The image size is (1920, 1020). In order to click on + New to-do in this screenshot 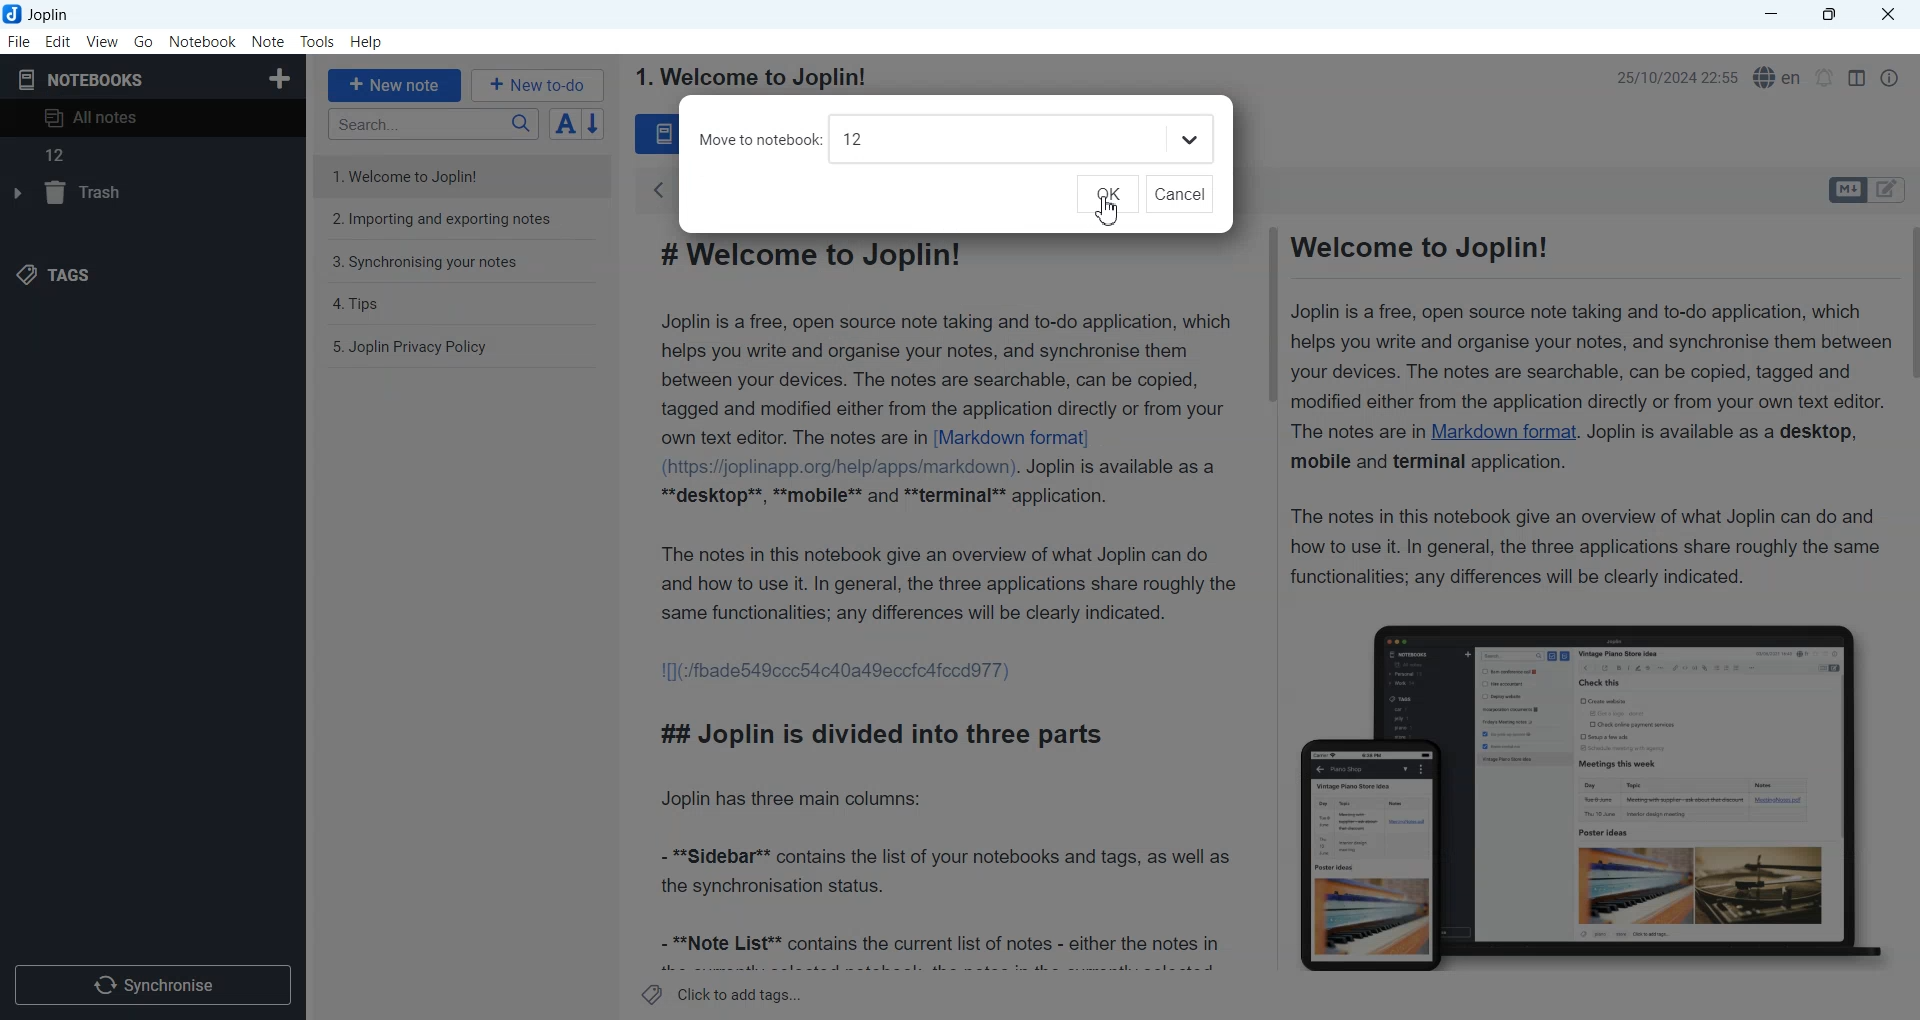, I will do `click(540, 84)`.